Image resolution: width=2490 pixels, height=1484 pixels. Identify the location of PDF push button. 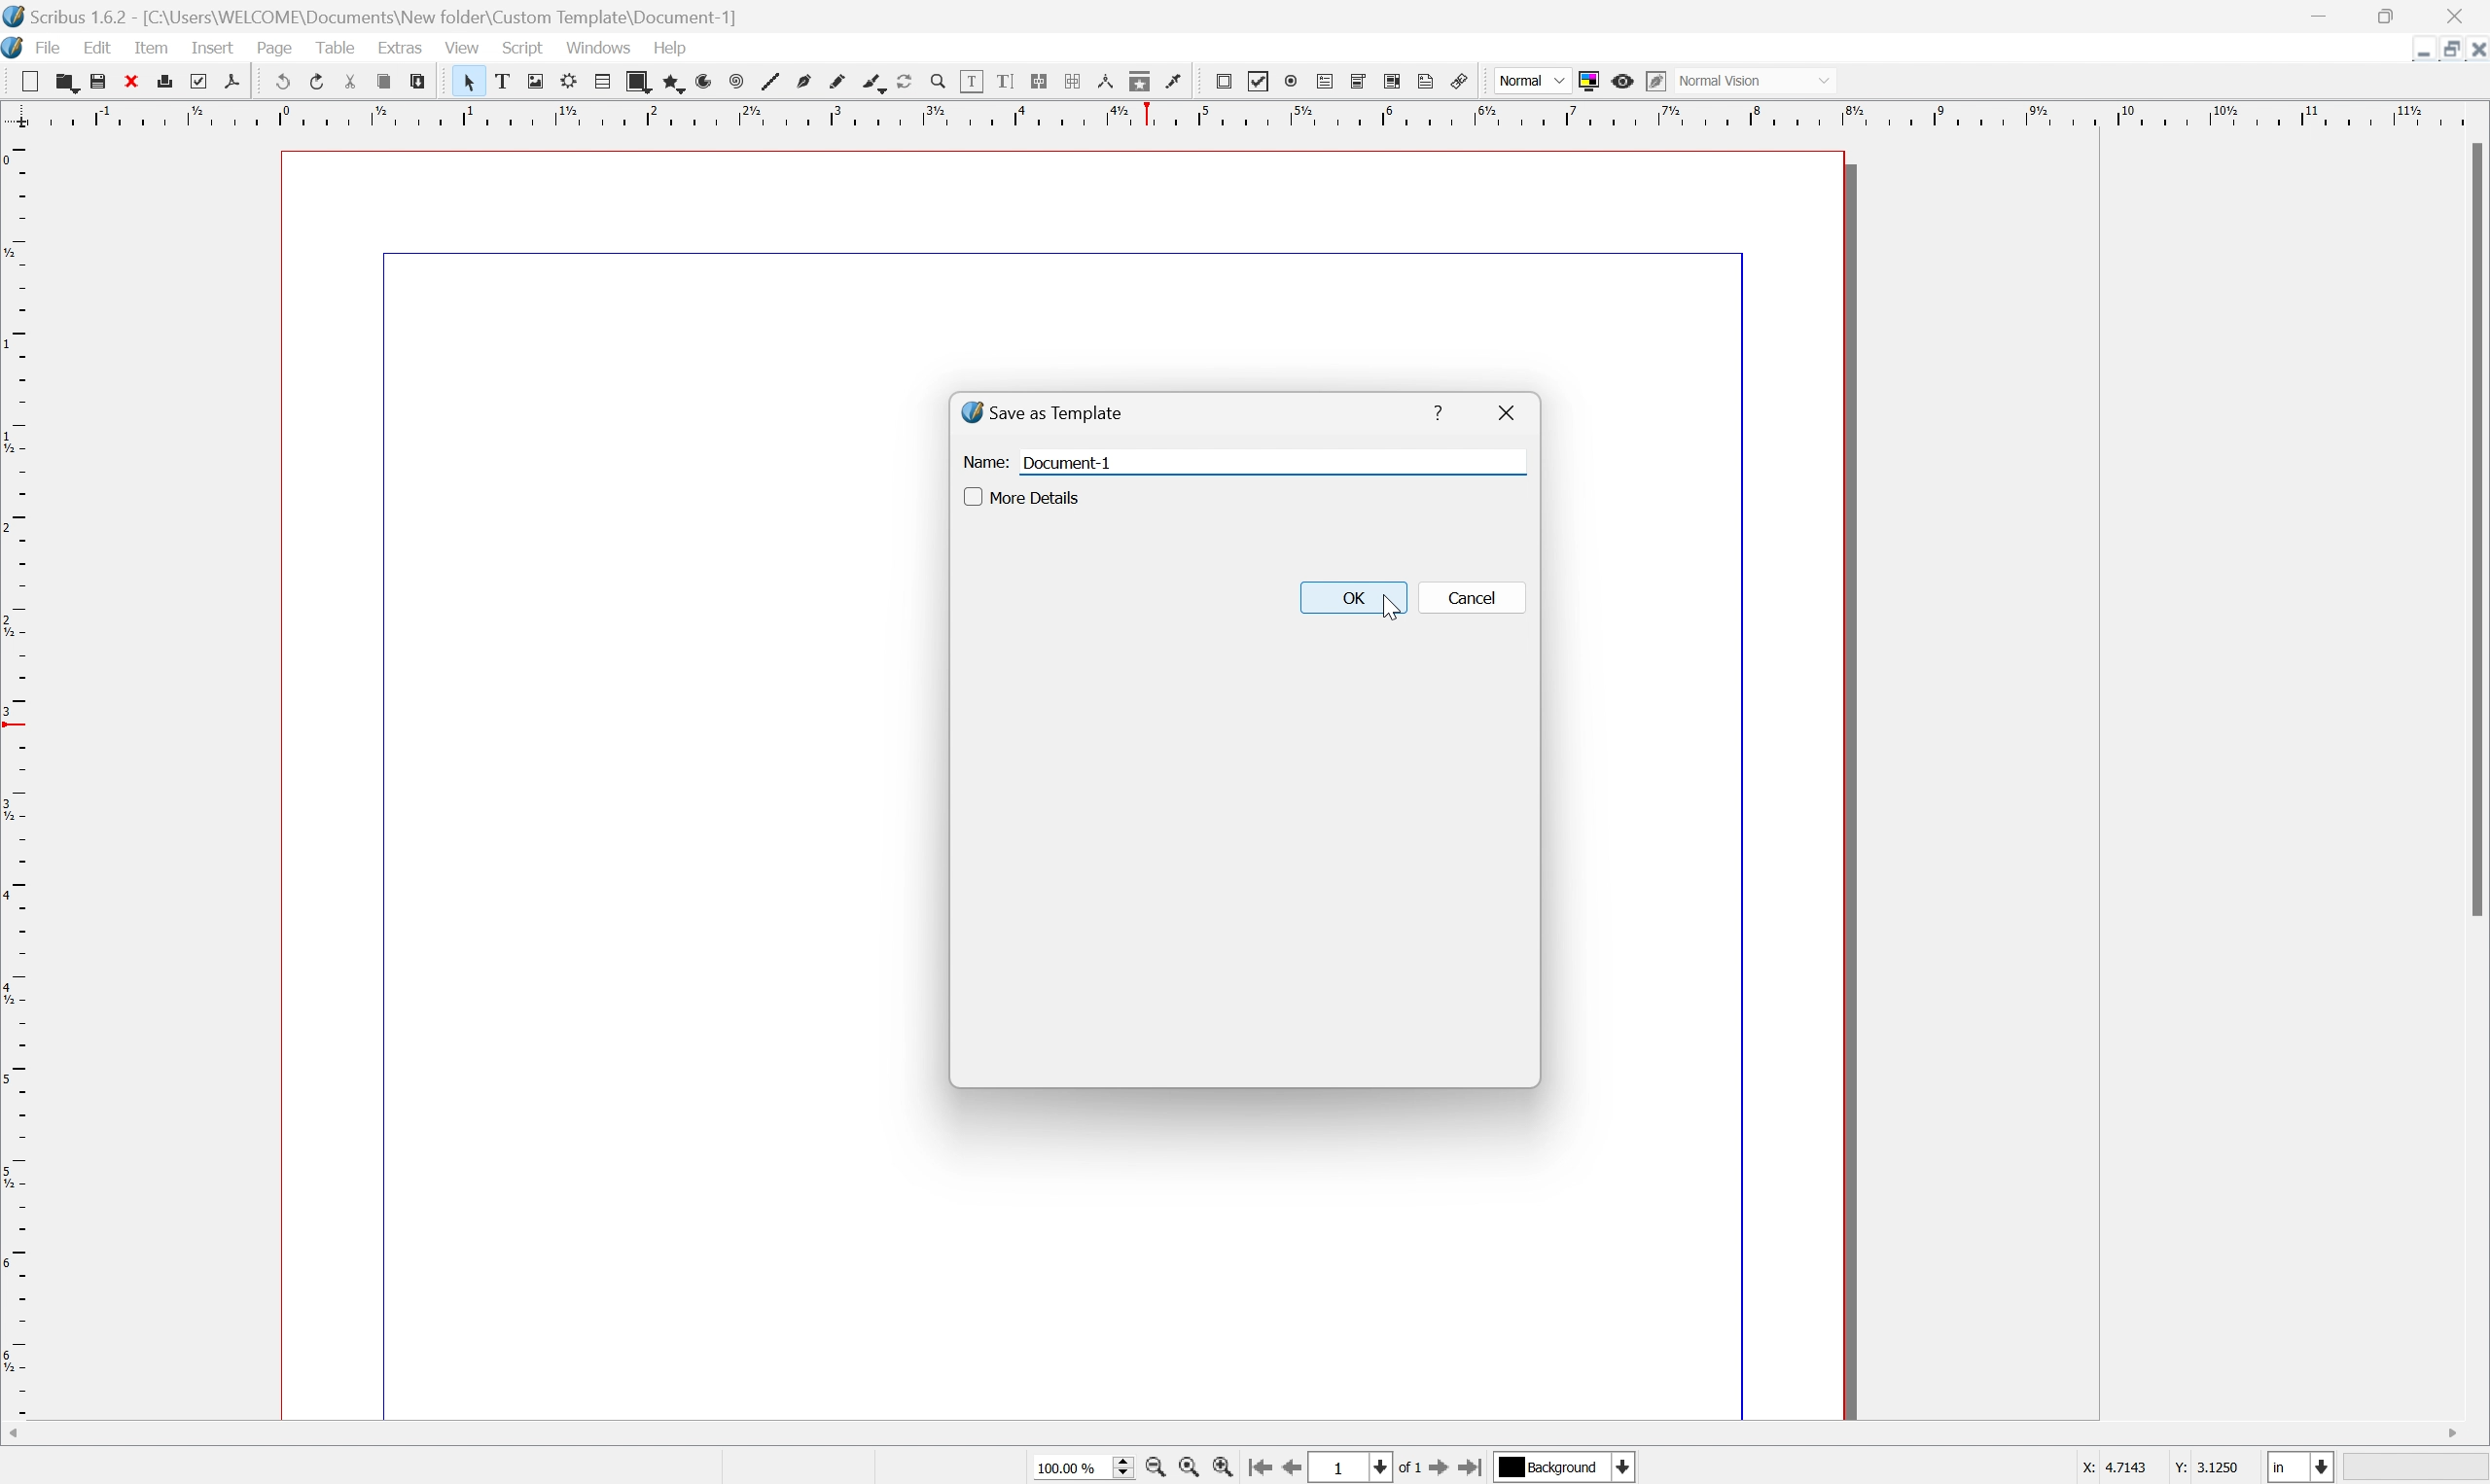
(1221, 82).